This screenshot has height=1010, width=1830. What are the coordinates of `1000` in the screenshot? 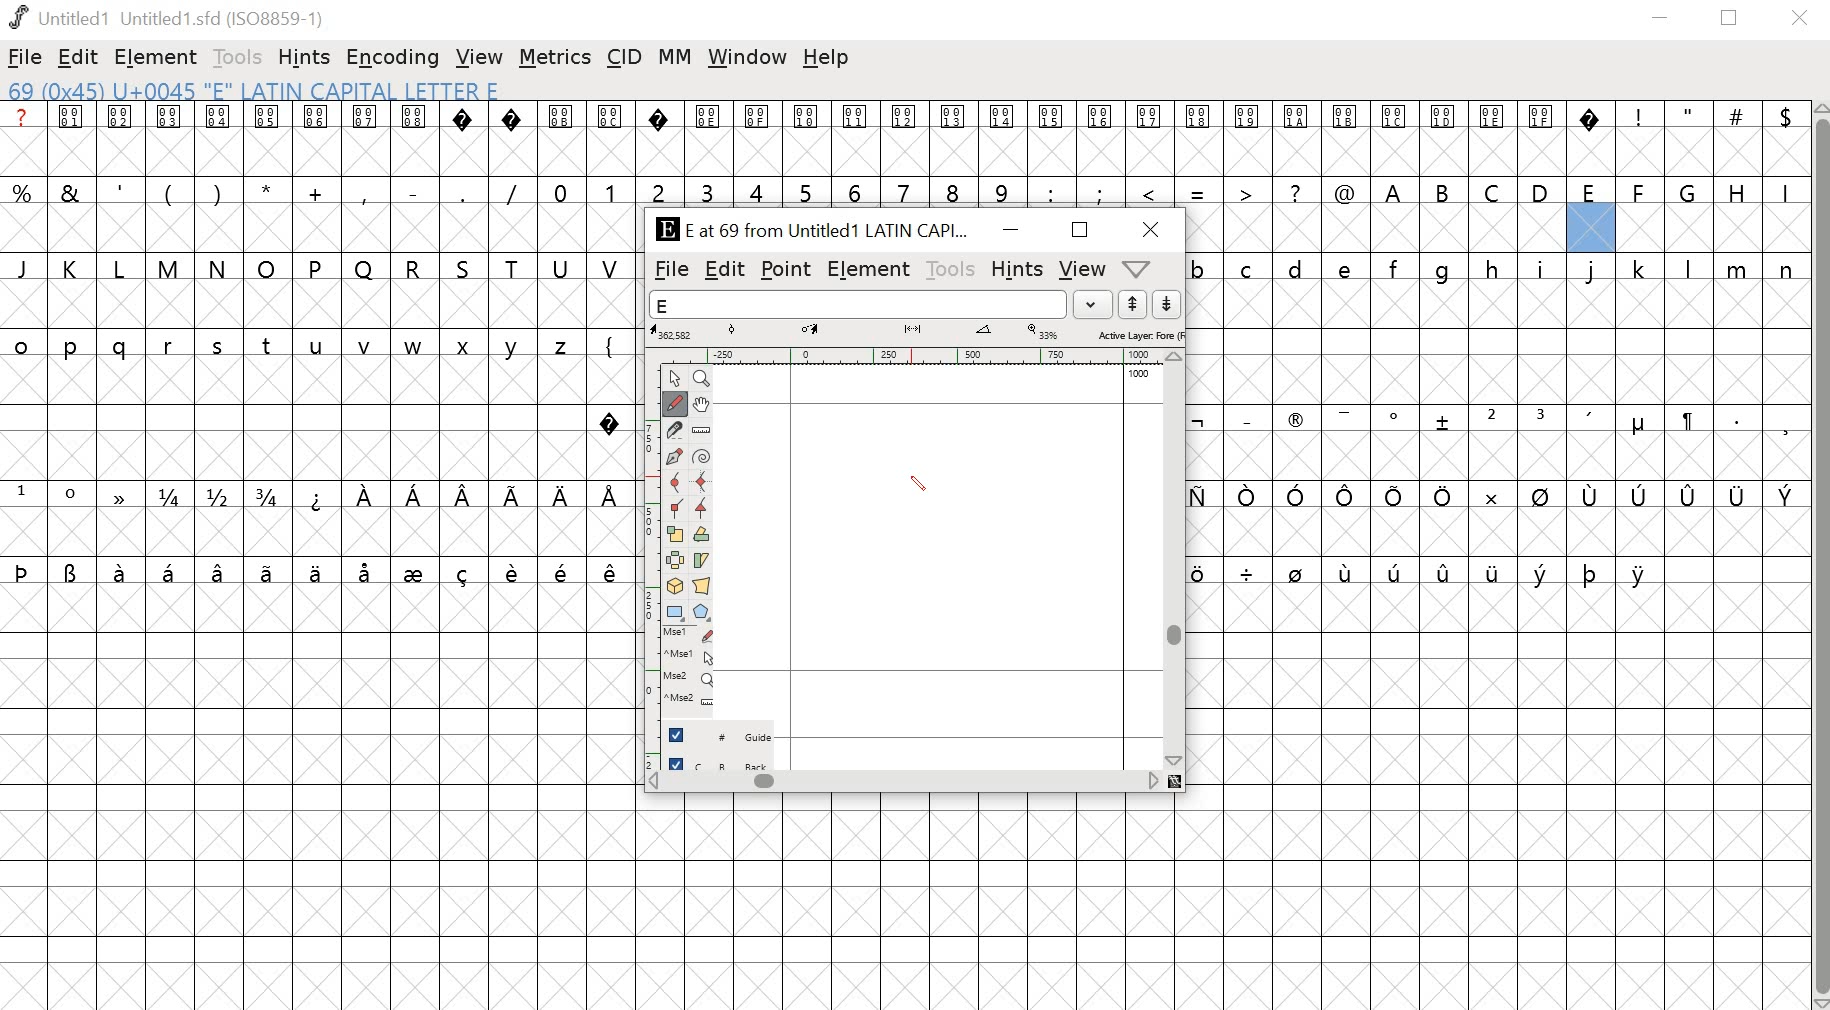 It's located at (1140, 374).